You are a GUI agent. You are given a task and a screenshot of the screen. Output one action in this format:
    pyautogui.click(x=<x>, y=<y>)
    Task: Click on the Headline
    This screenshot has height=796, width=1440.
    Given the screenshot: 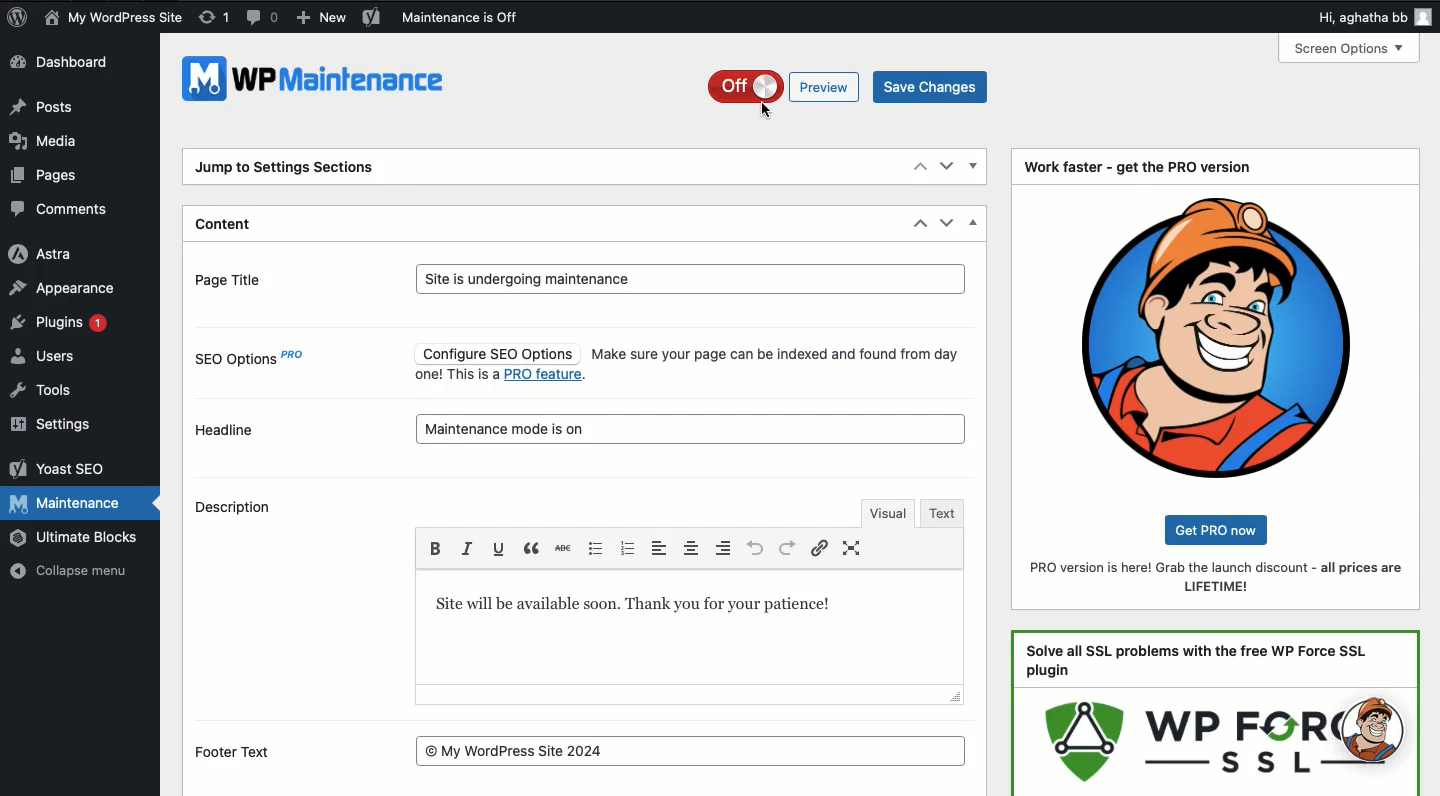 What is the action you would take?
    pyautogui.click(x=226, y=429)
    